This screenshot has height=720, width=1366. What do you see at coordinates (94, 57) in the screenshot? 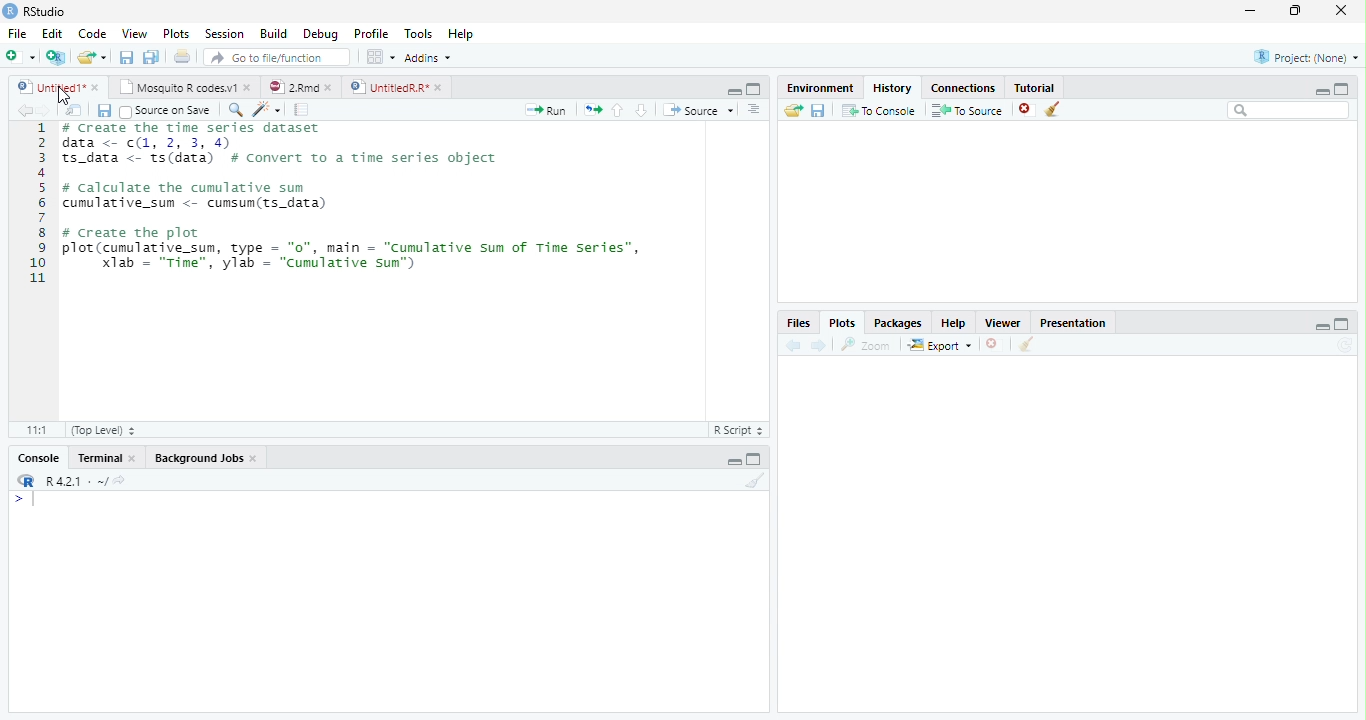
I see `Open an existing file` at bounding box center [94, 57].